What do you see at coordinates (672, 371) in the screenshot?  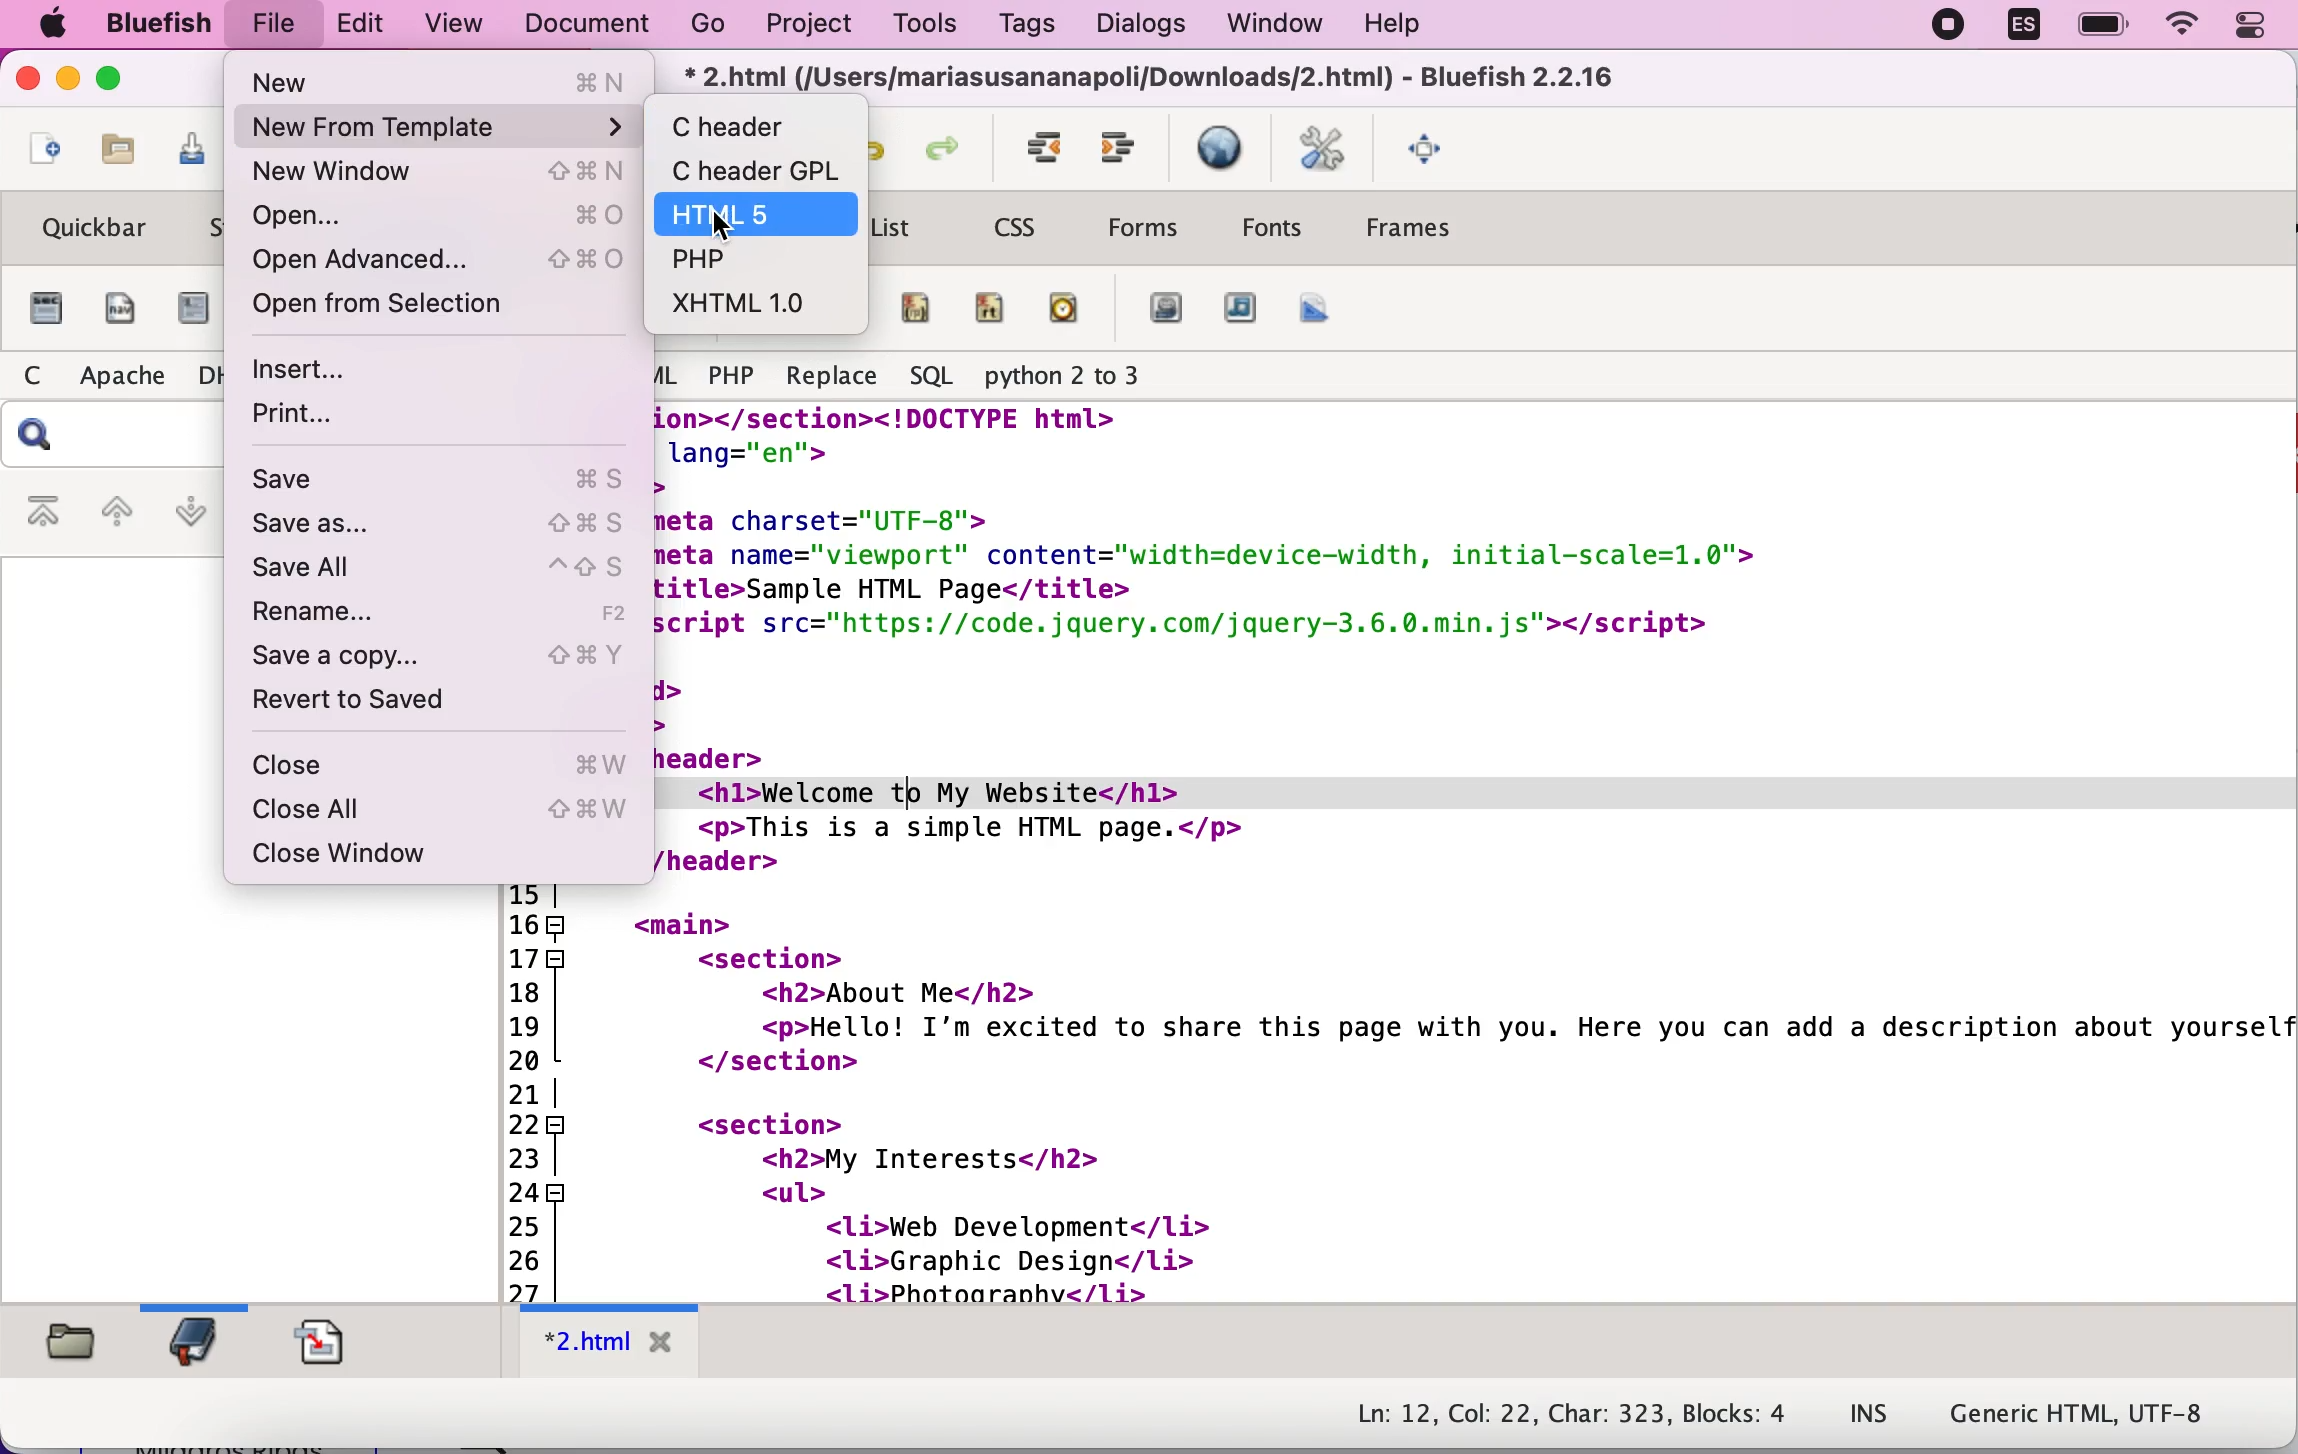 I see `HTML` at bounding box center [672, 371].